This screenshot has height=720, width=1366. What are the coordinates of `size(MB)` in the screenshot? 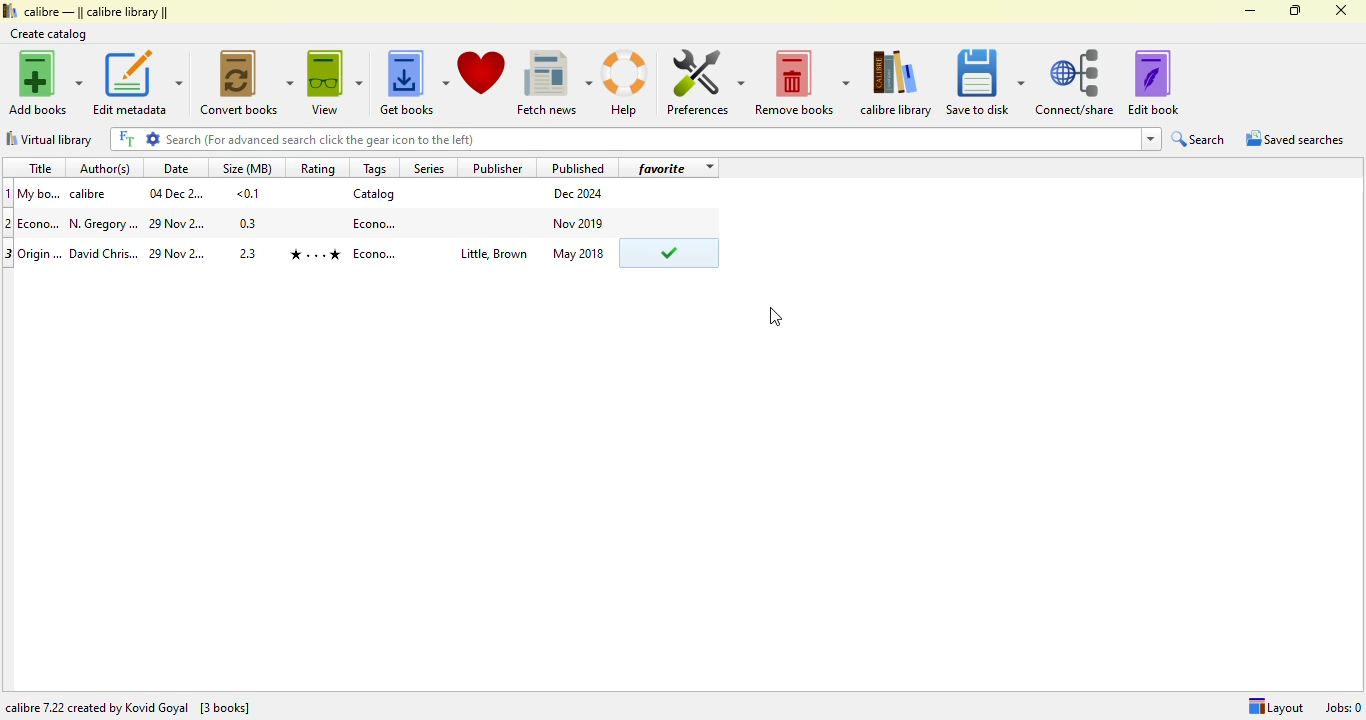 It's located at (246, 167).